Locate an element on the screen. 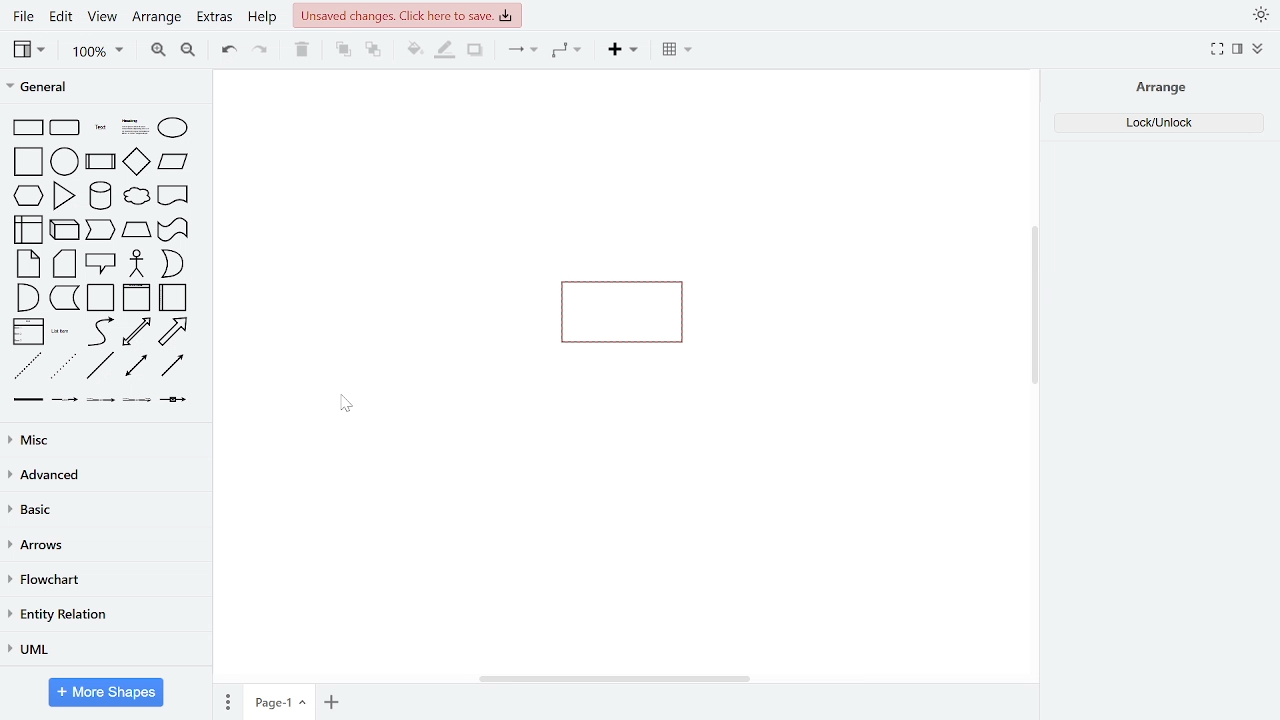 Image resolution: width=1280 pixels, height=720 pixels. internal storage is located at coordinates (47, 229).